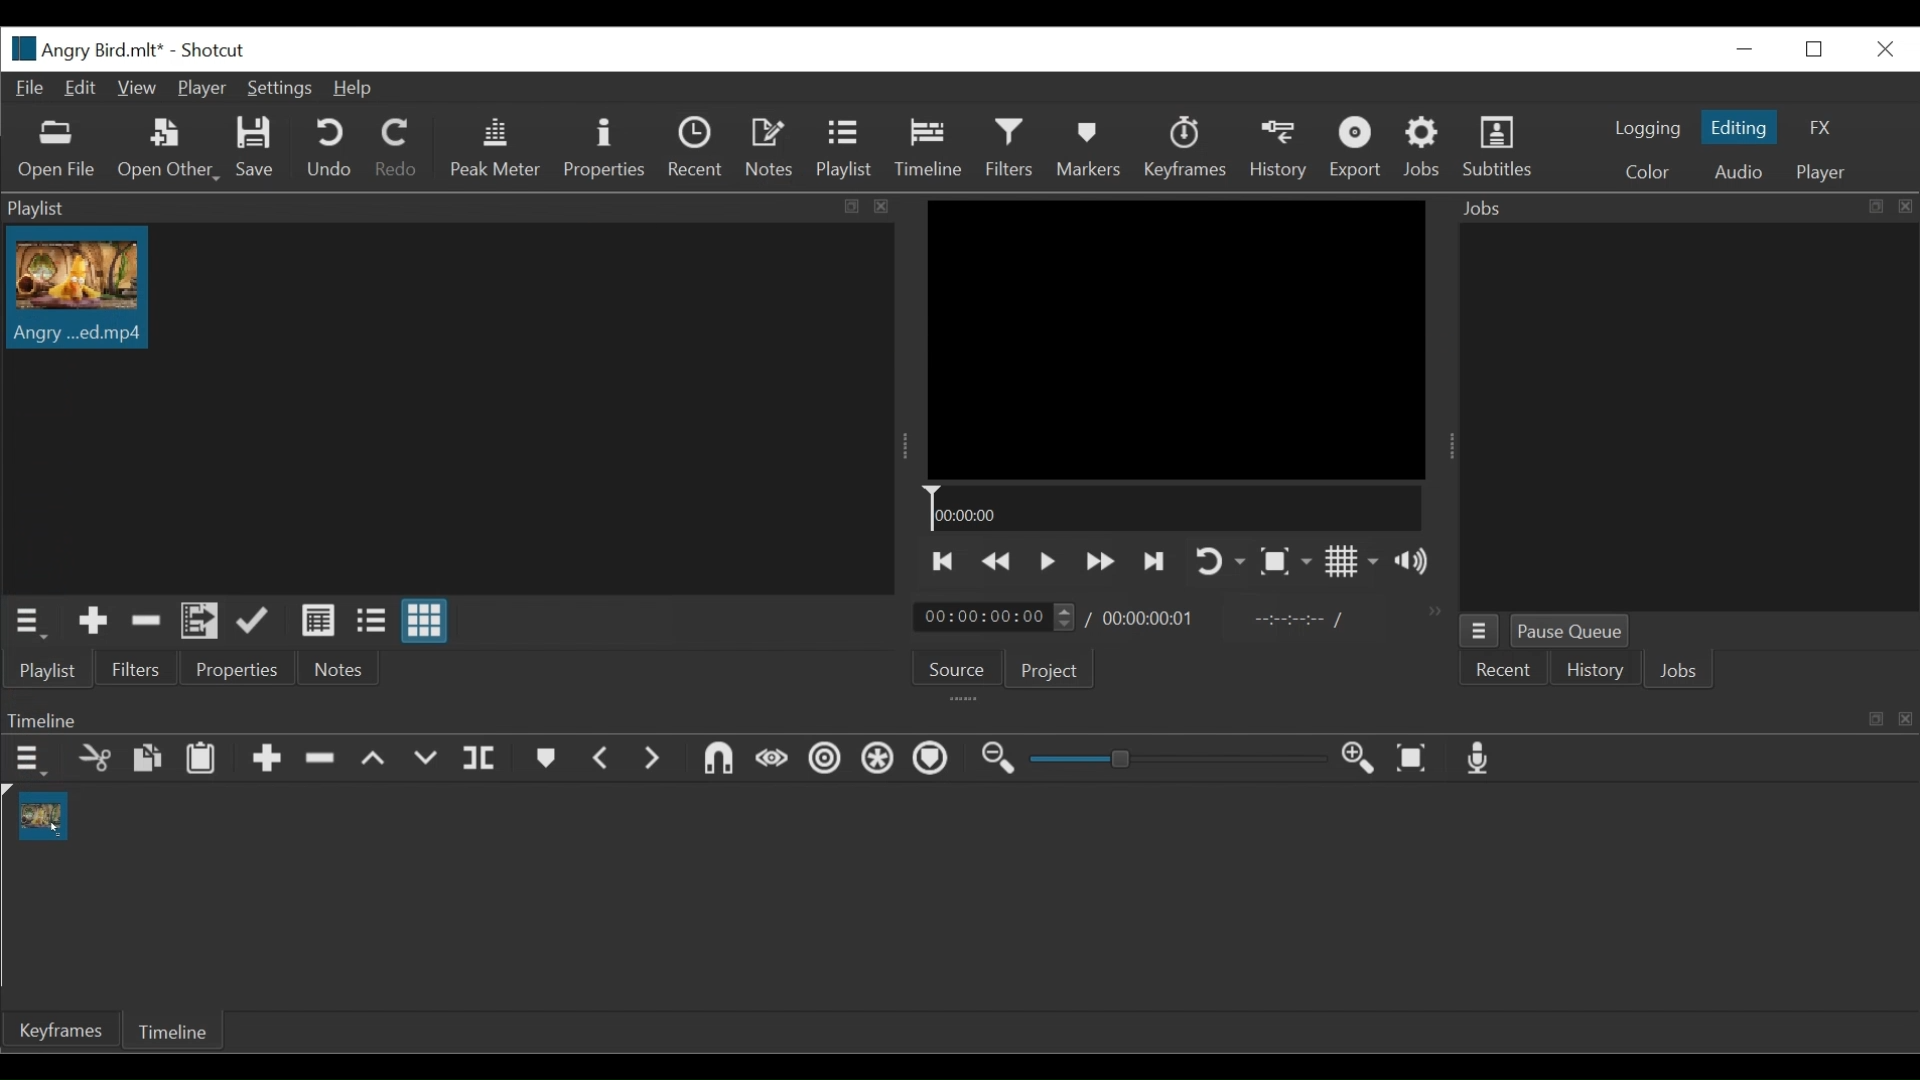  What do you see at coordinates (254, 621) in the screenshot?
I see `Update` at bounding box center [254, 621].